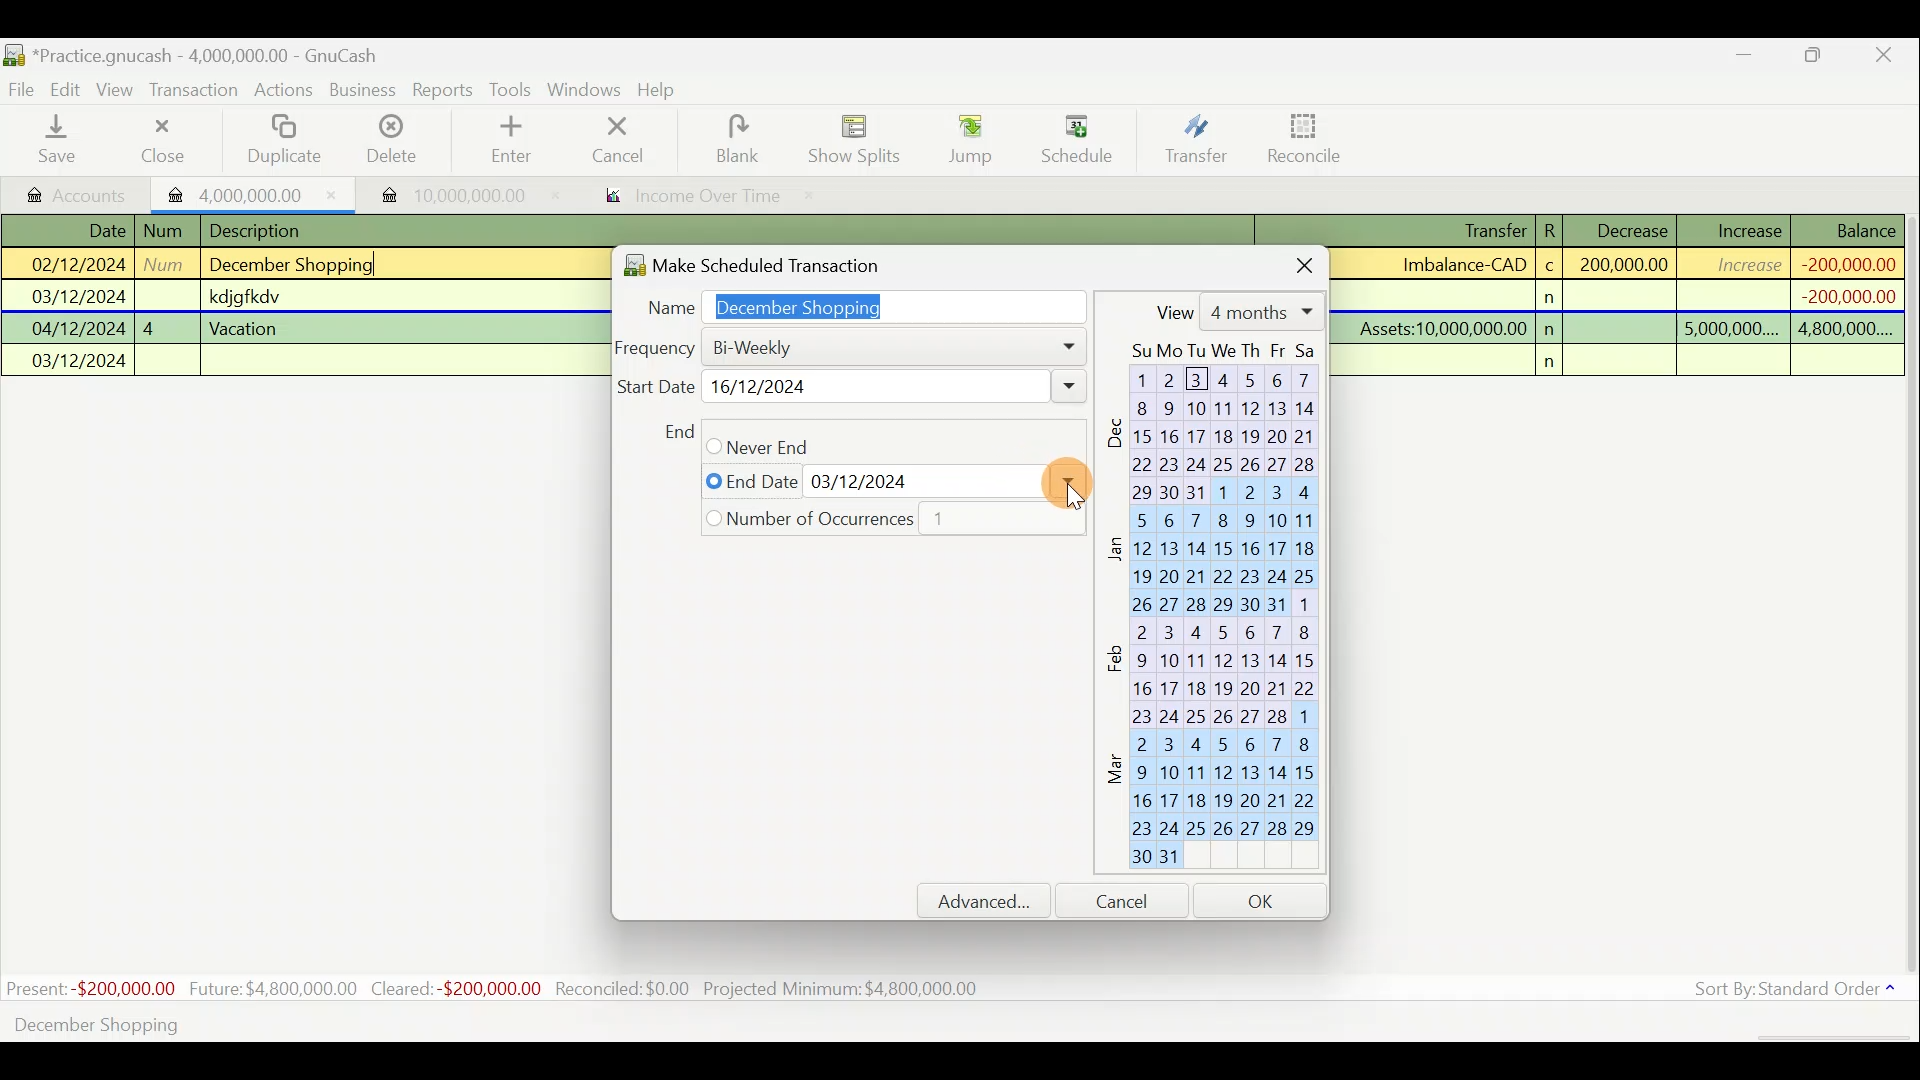 The width and height of the screenshot is (1920, 1080). Describe the element at coordinates (587, 91) in the screenshot. I see `Windows` at that location.